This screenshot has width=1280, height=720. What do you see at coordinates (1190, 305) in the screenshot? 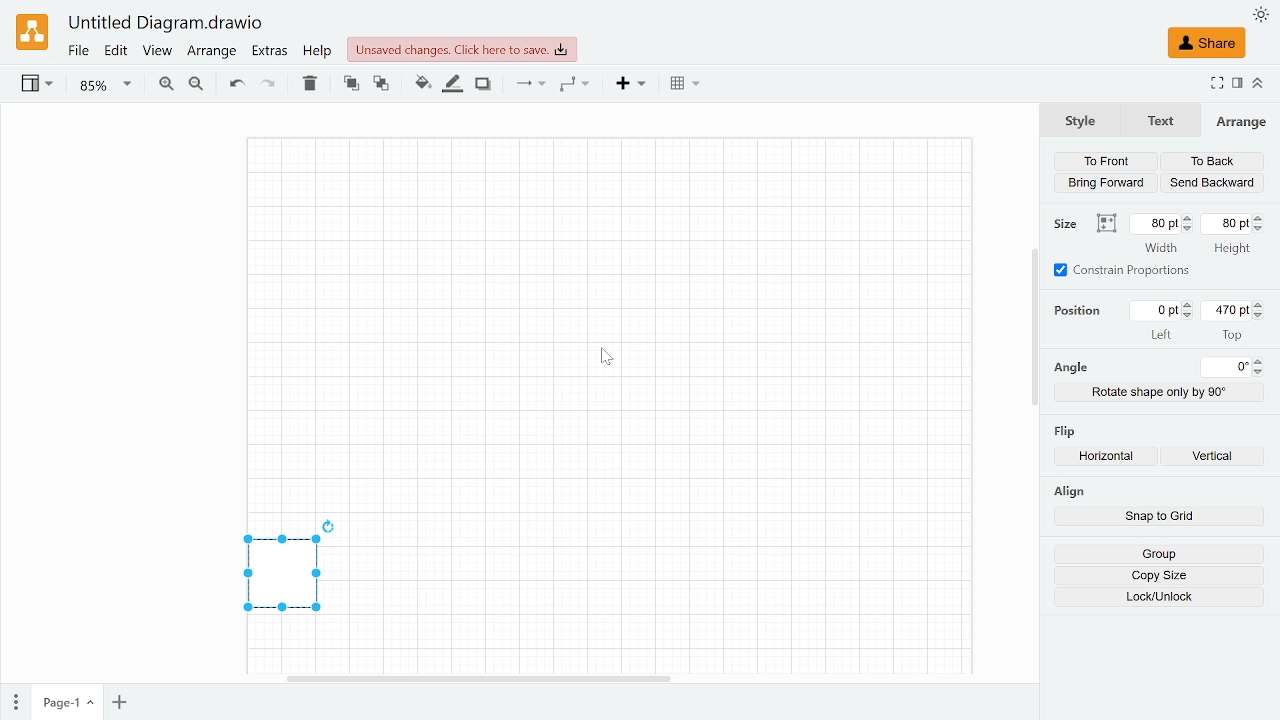
I see `Increase left` at bounding box center [1190, 305].